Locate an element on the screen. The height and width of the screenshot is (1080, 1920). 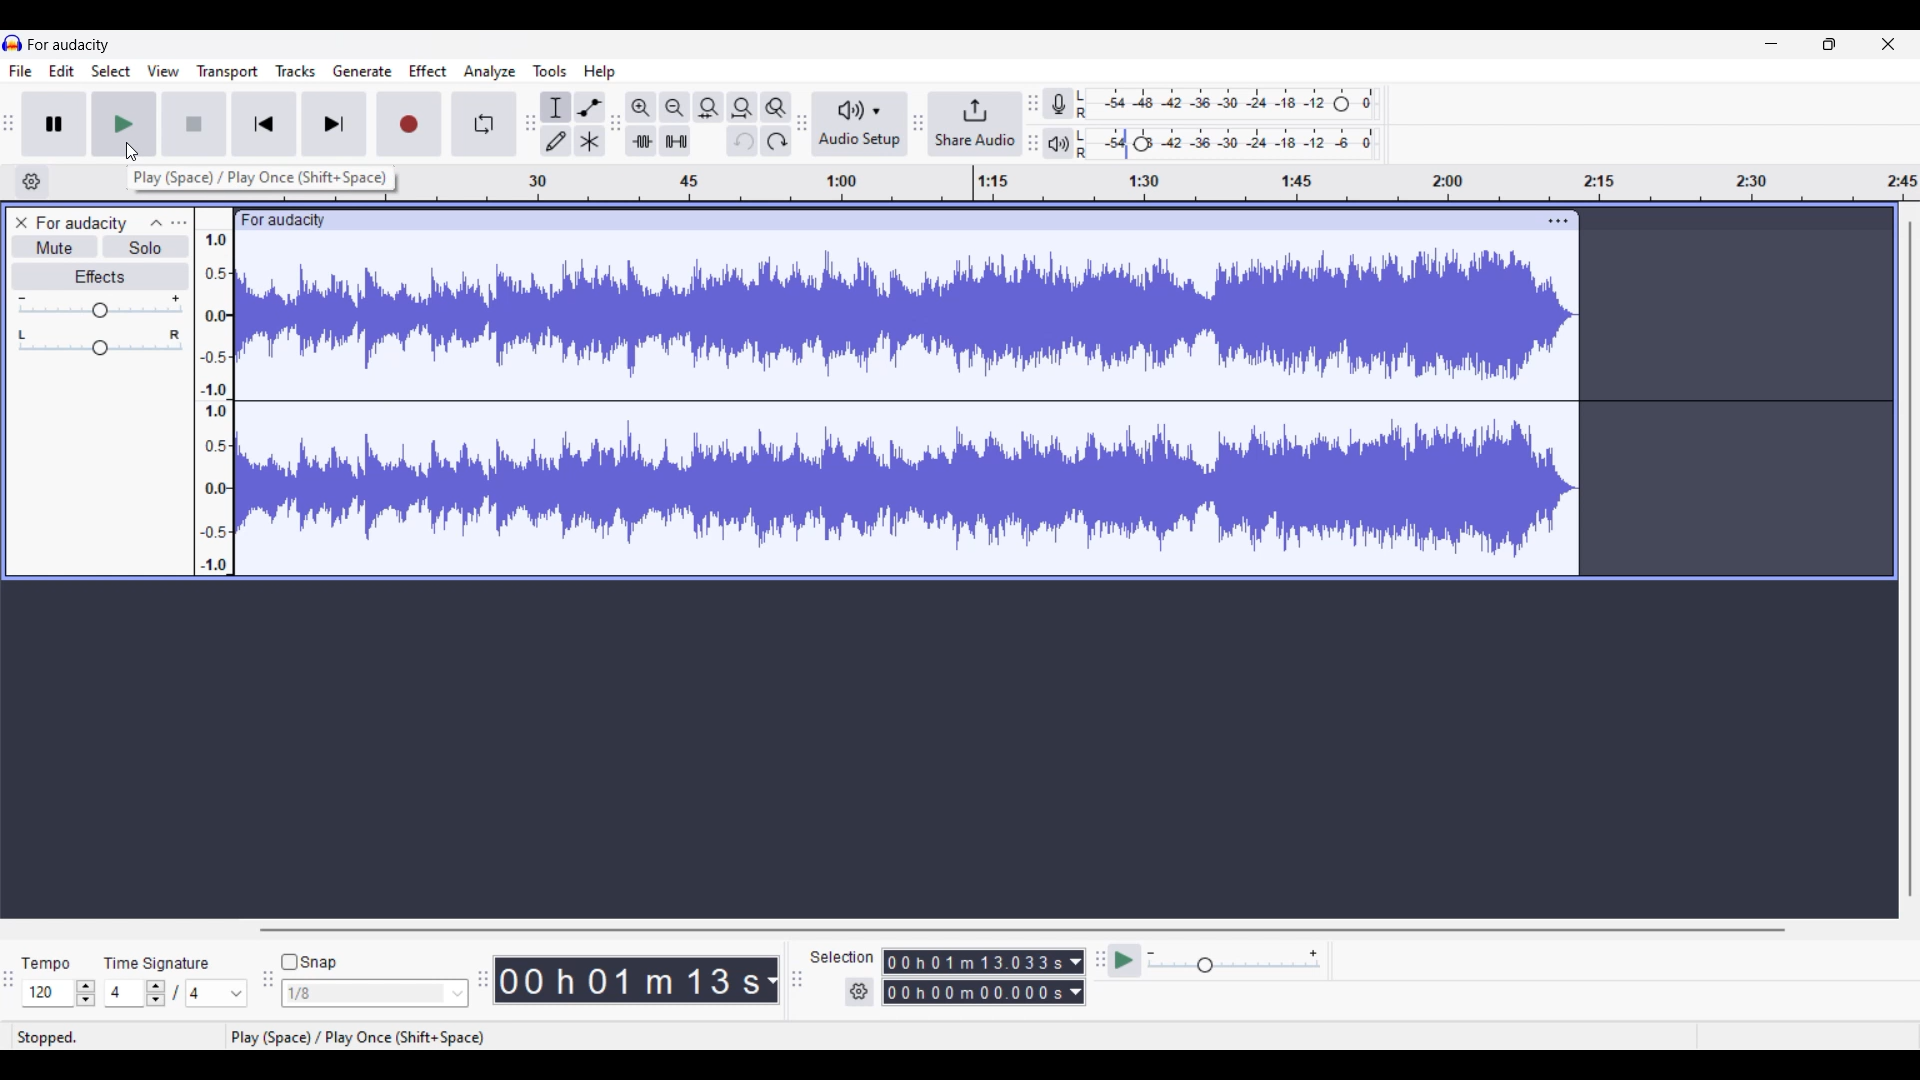
Show in smaller tab is located at coordinates (1829, 44).